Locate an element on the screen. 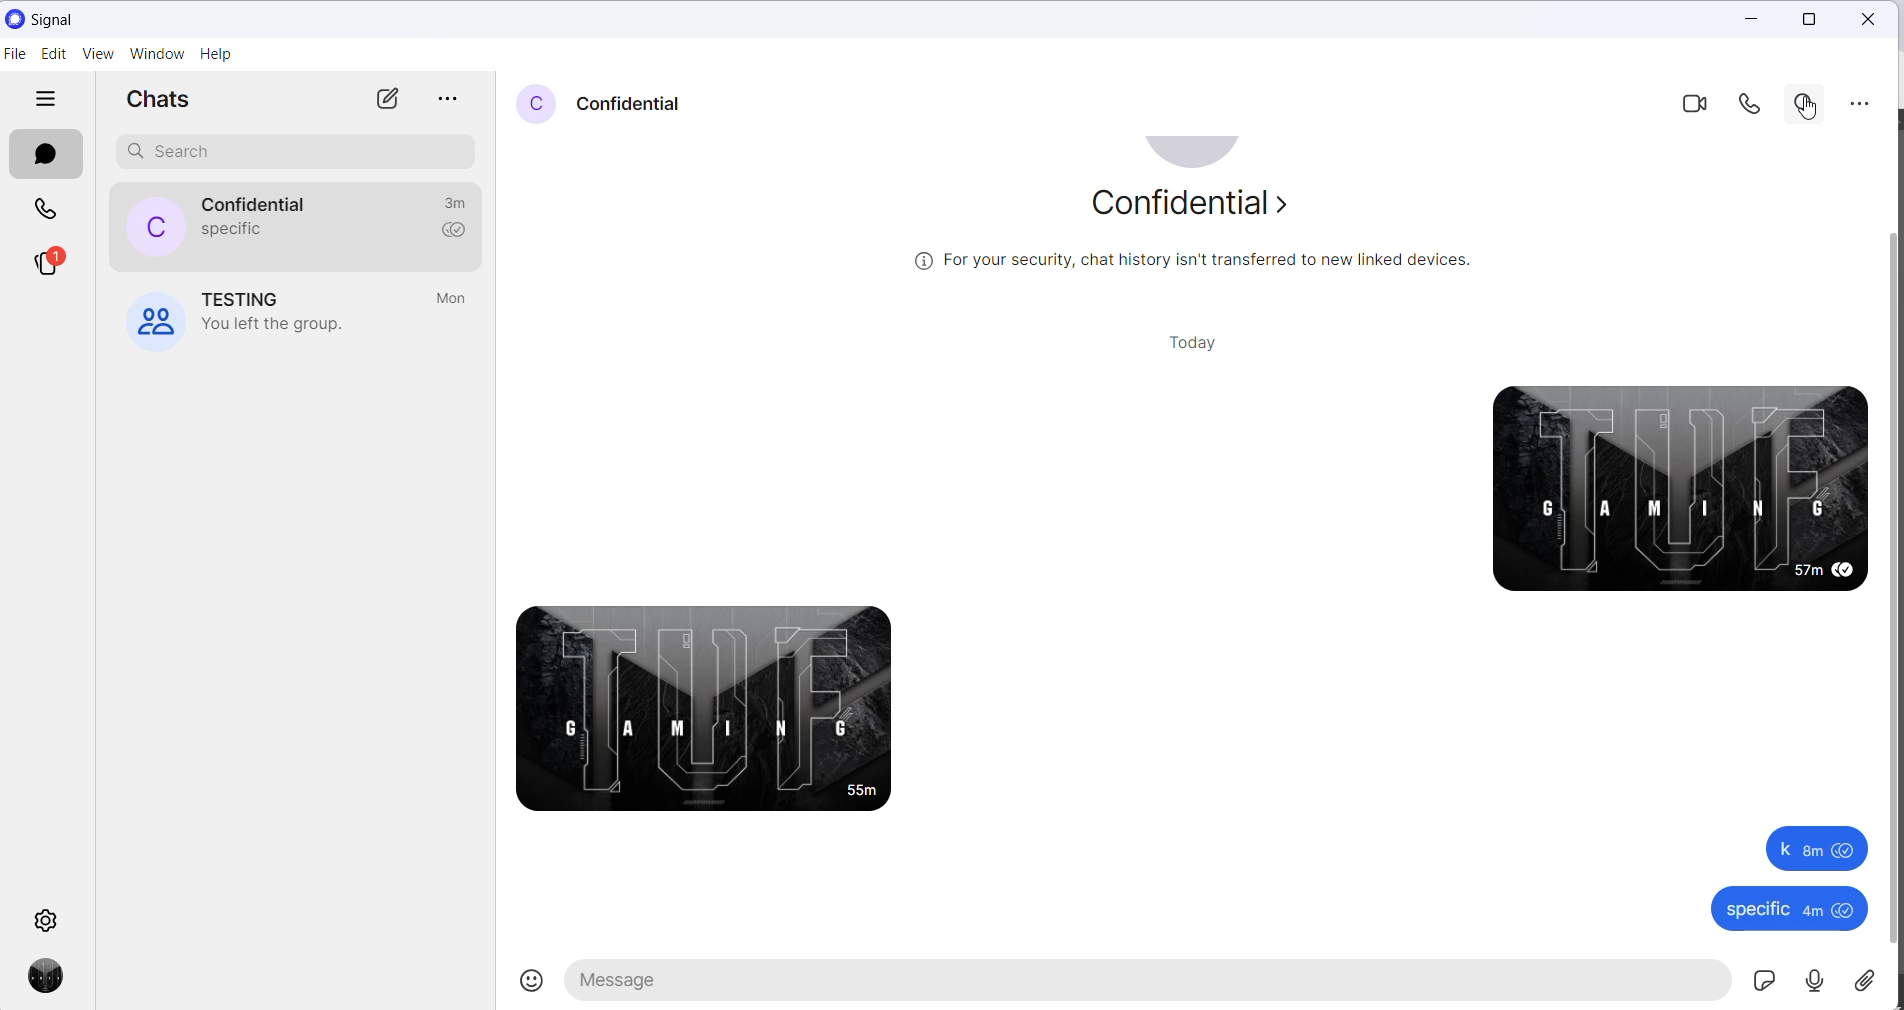 The width and height of the screenshot is (1904, 1010). stories is located at coordinates (49, 264).